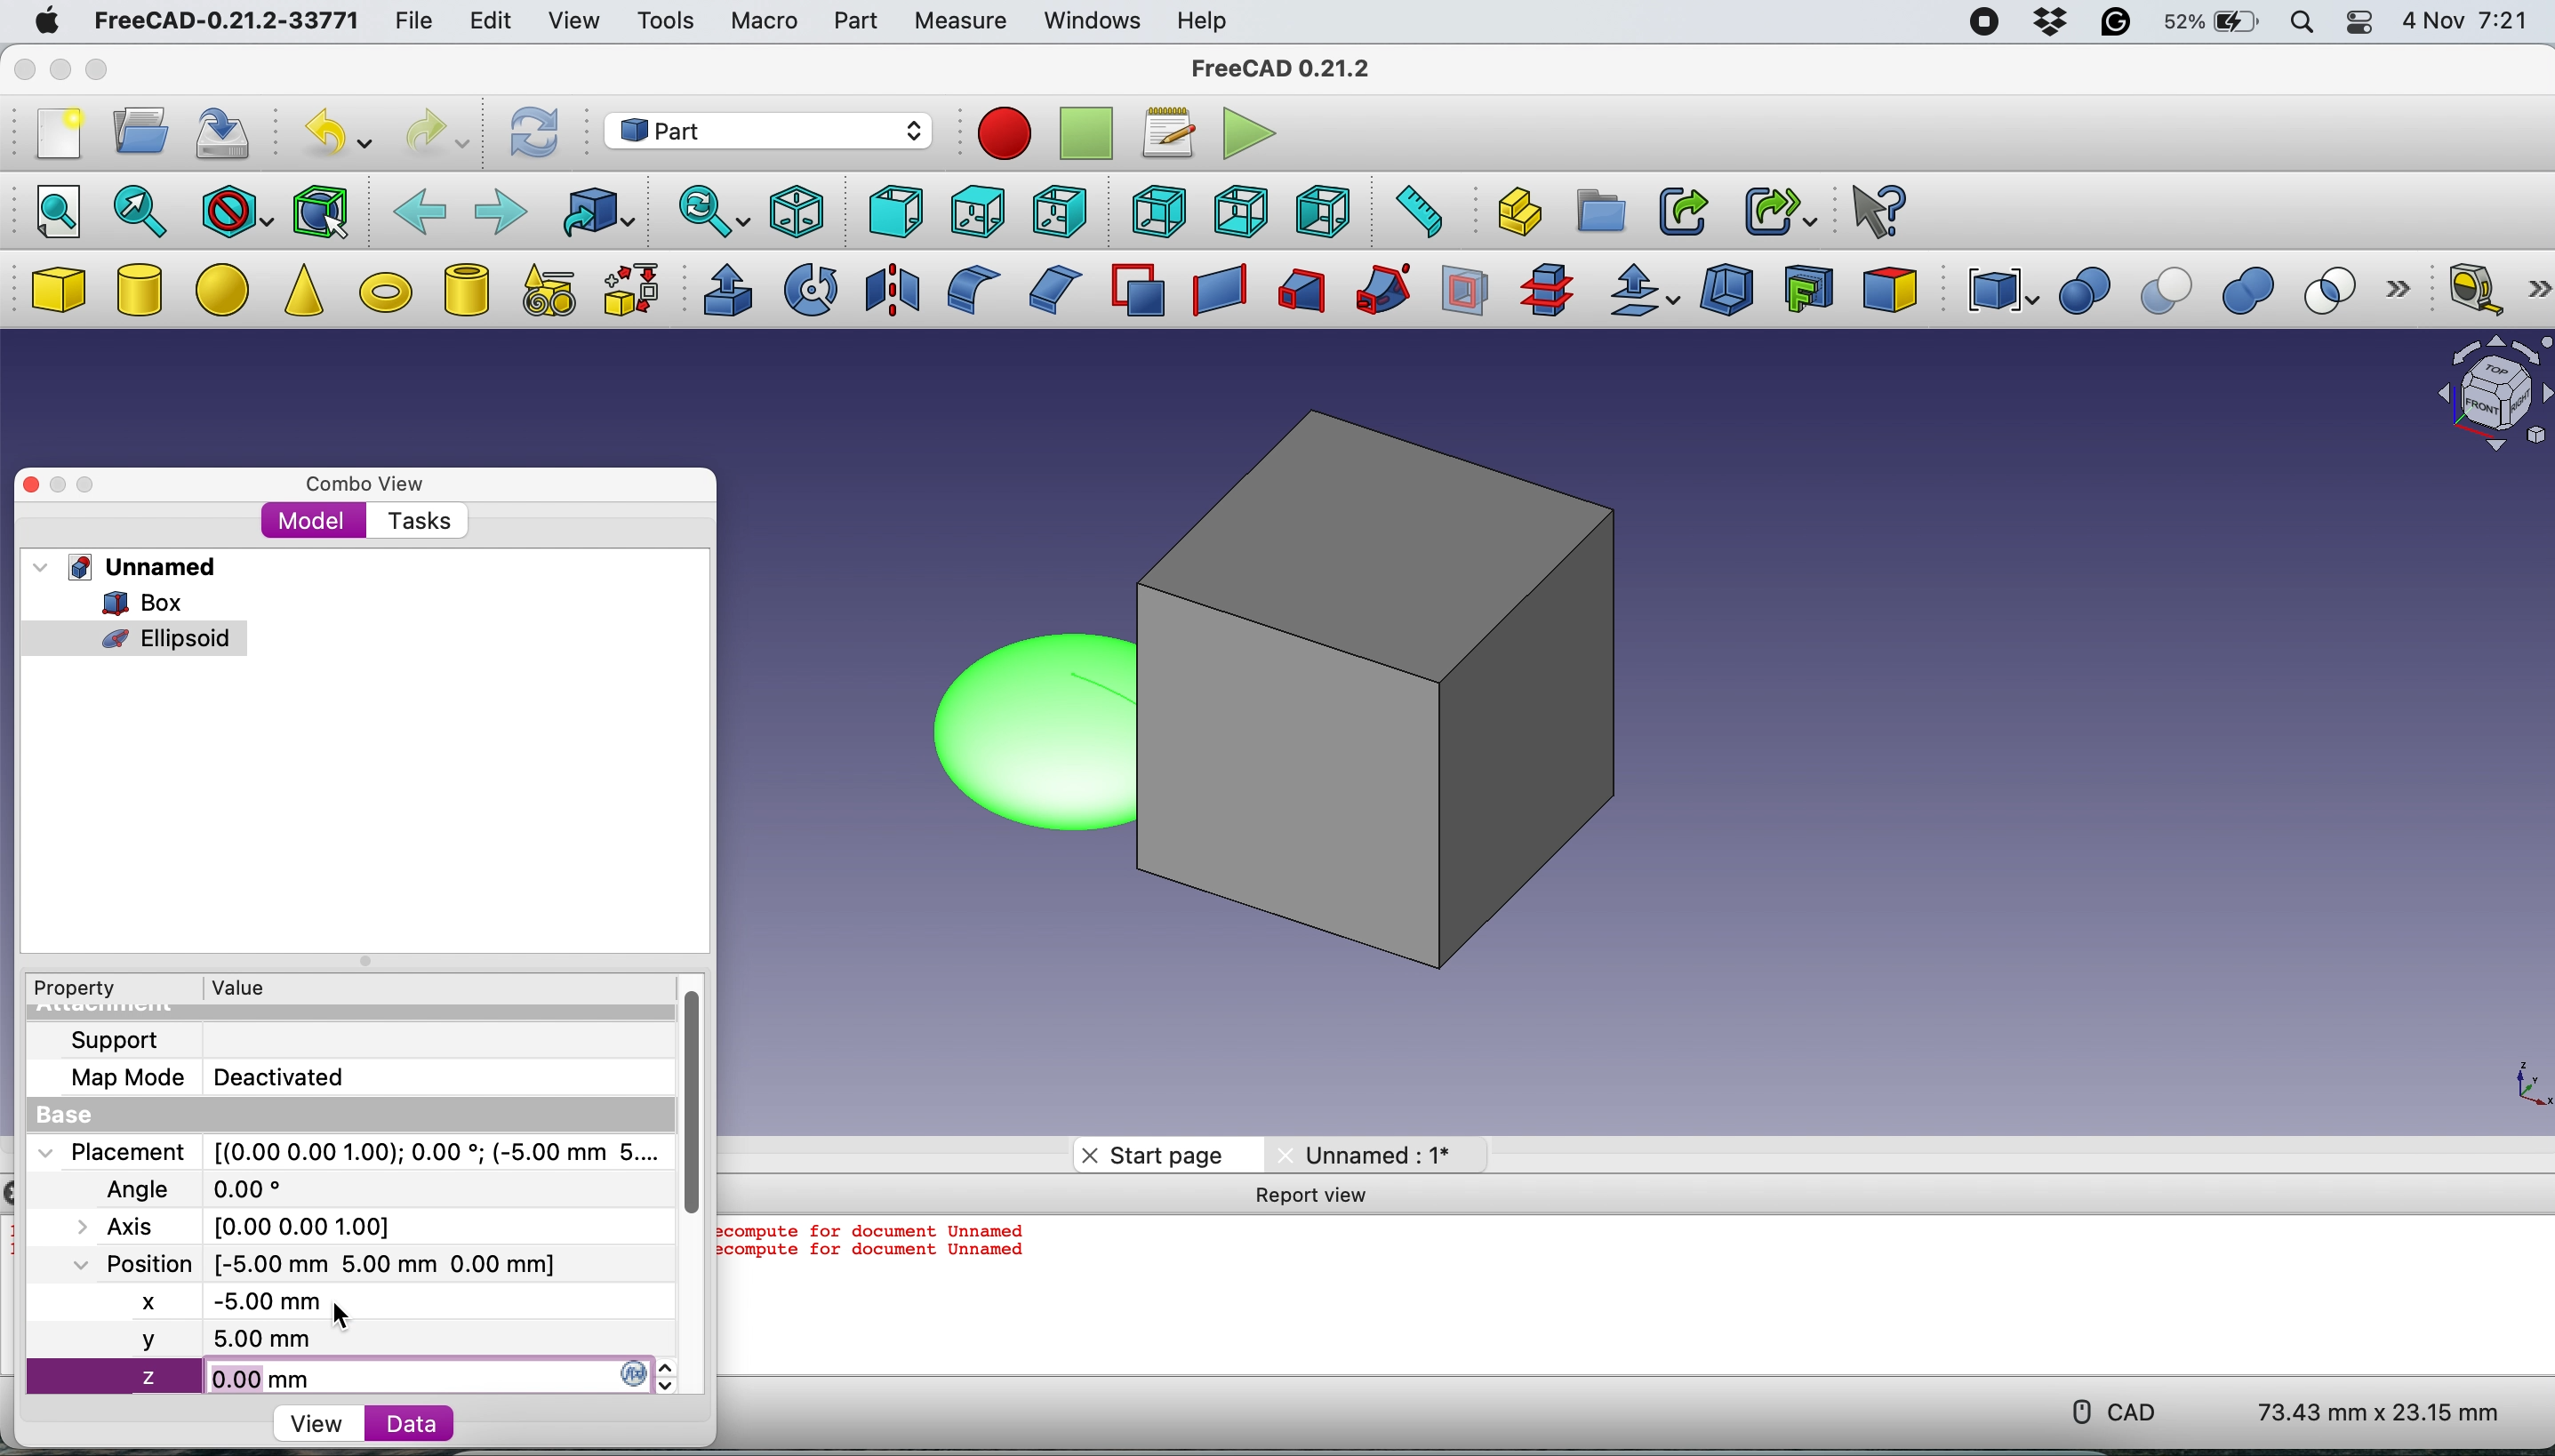  What do you see at coordinates (813, 288) in the screenshot?
I see `revolve` at bounding box center [813, 288].